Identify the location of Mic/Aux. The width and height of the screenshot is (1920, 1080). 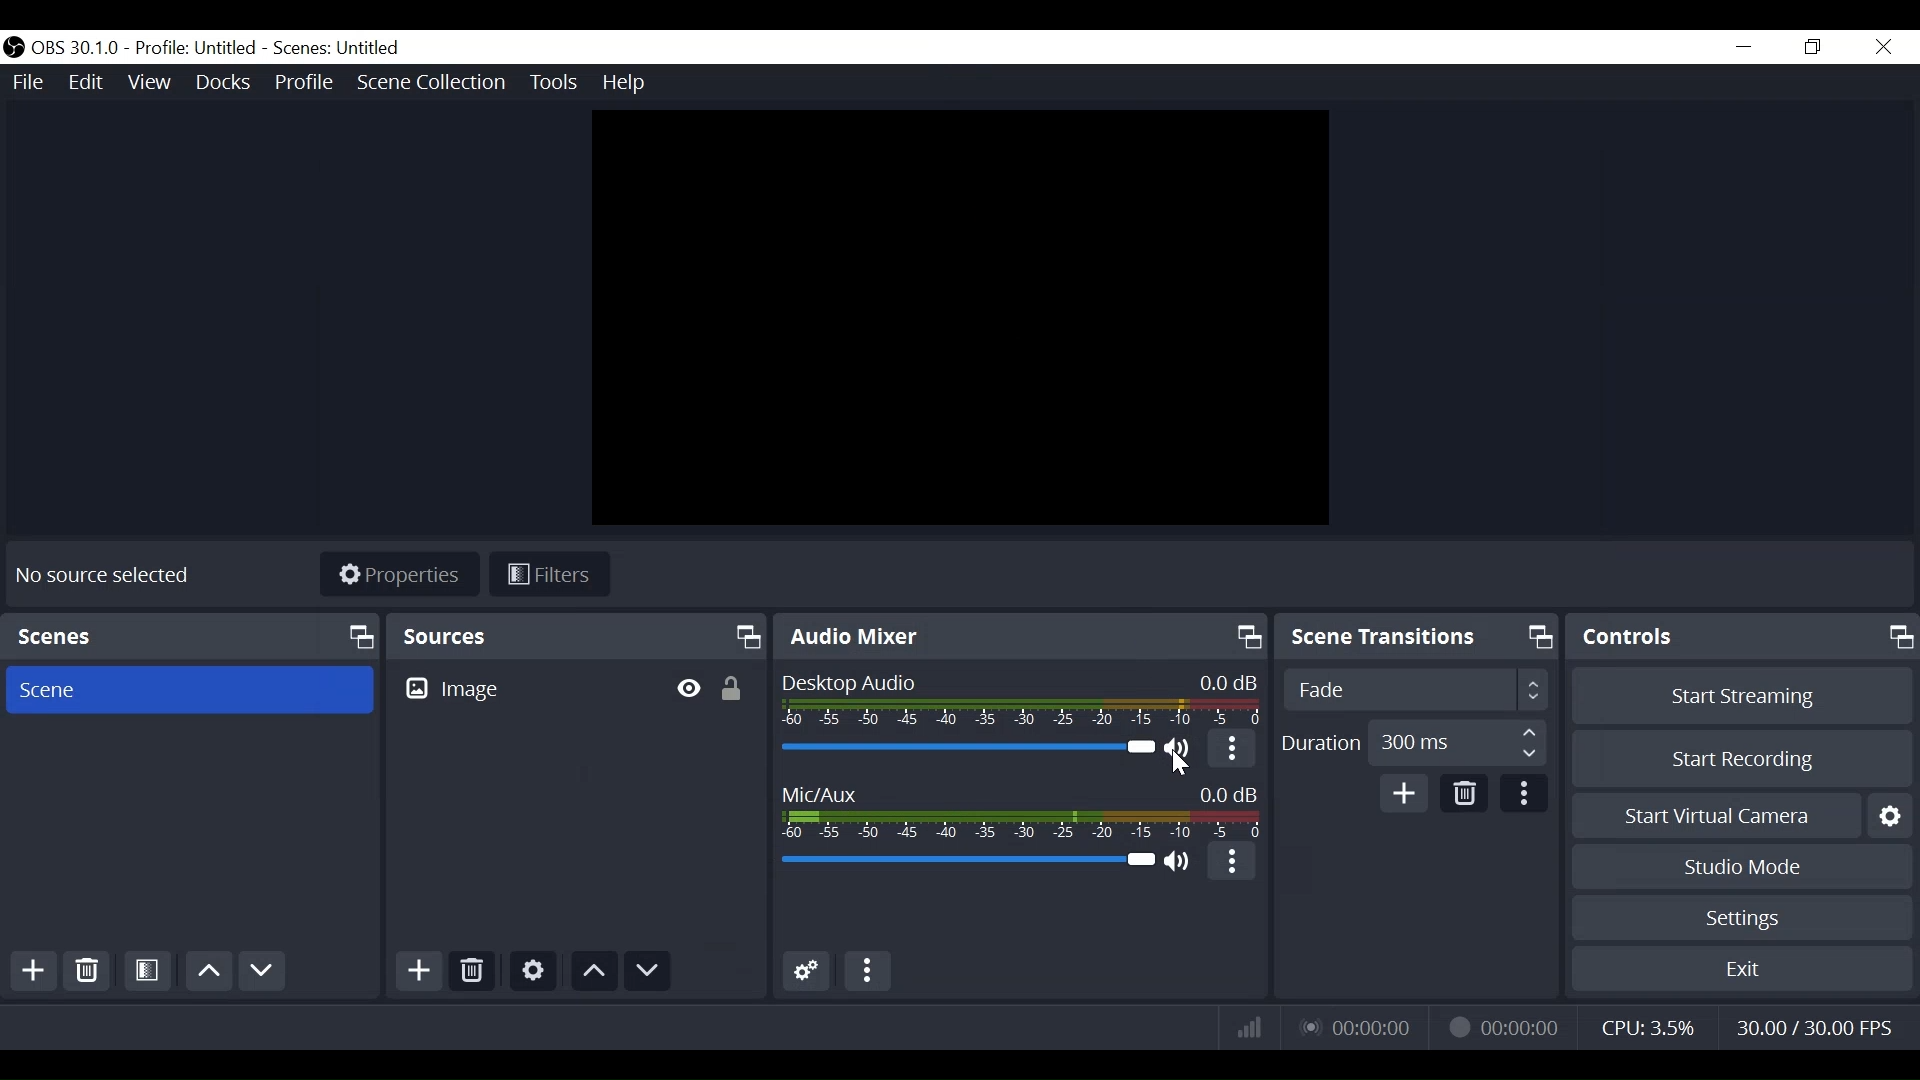
(1023, 811).